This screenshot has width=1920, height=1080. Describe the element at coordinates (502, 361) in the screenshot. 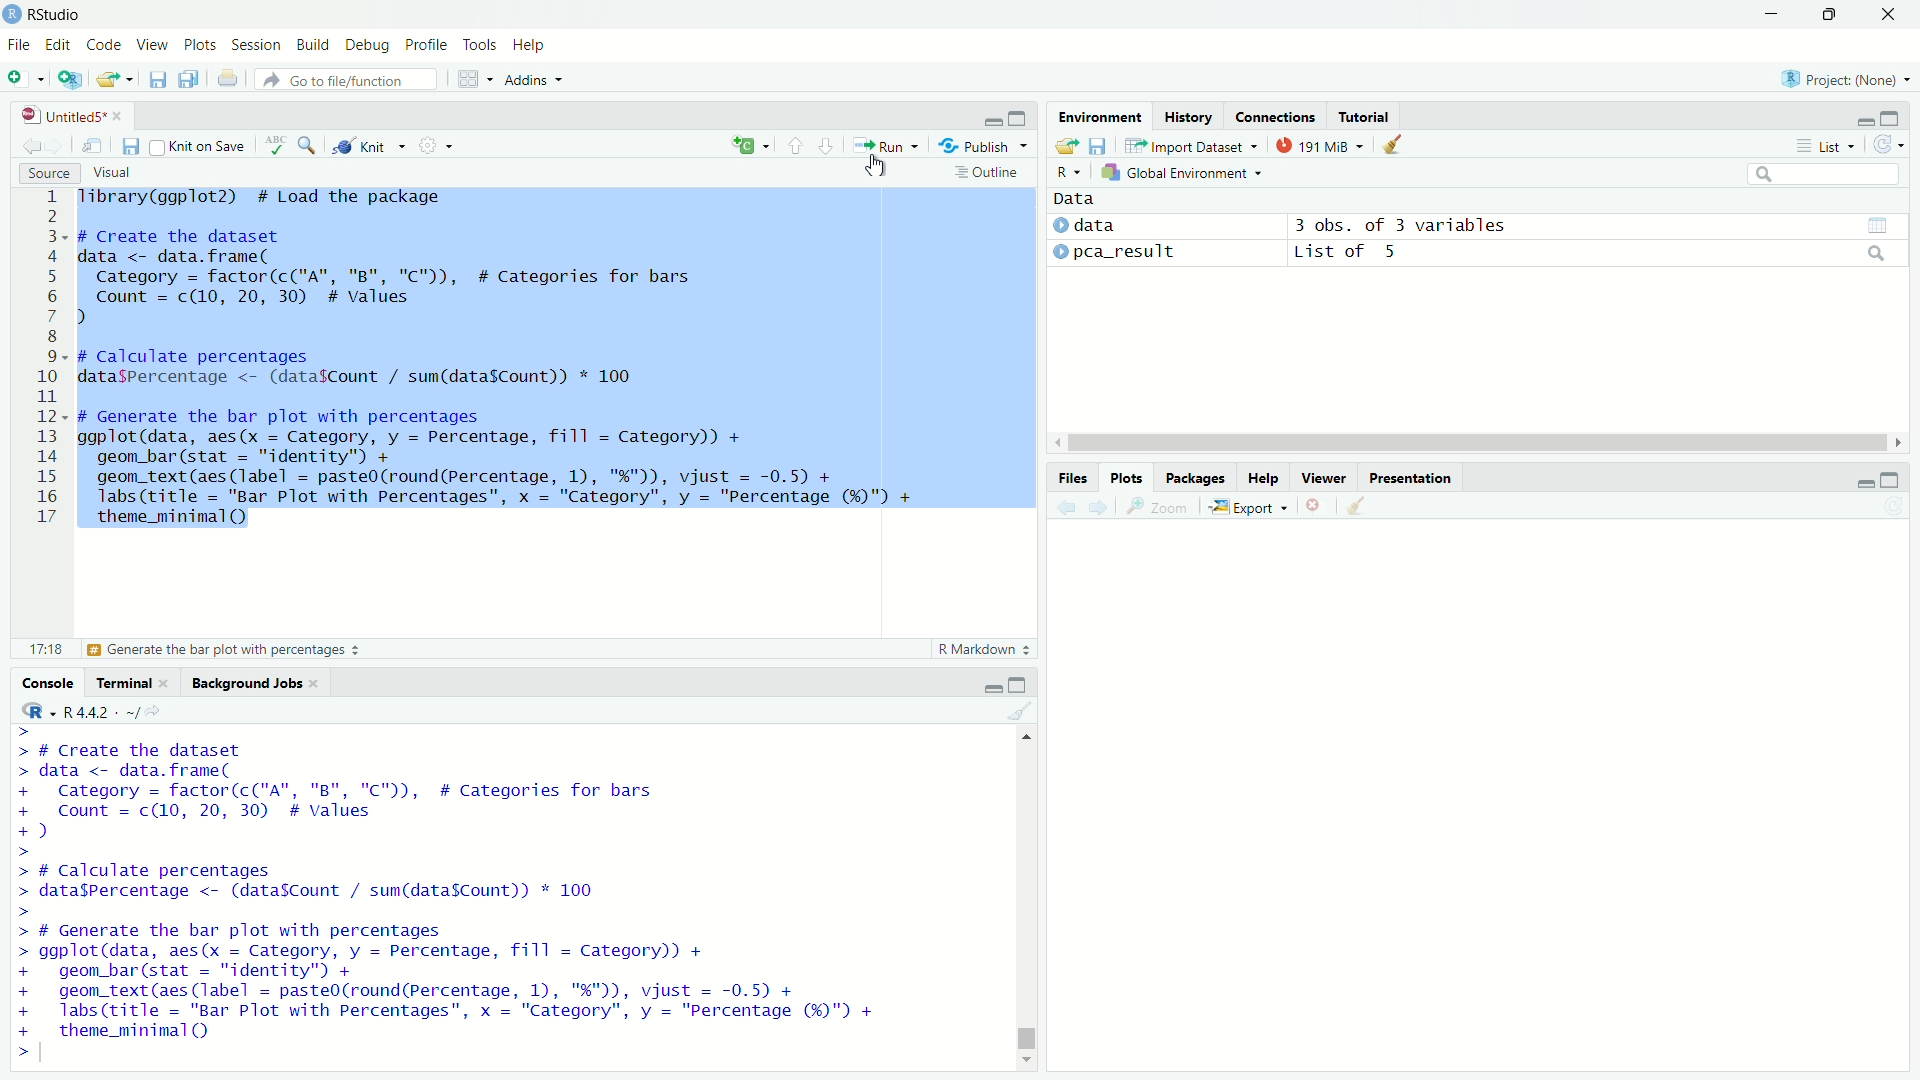

I see `Code - library(ggplot2) # Load the package# Create the datasetdata <- data.frame(Category = factor(c("A", "B", "C"™)), # Categories for barsCount = c(10, 20, 30) # Values)# Calculate percentagesdataspercentage <- (datafCount / sum(datasCount)) * 100 I# Generate the bar plot with percentagesggplot(data, aes(x = Category, y = Percentage, fill = Category)) +geom_bar(stat = "identity") +geom_text (aes (label = paste0(round(Percentage, 1), "%")), vjust = -0.5) +Tabs(title = "Bar Plot with Percentages", x = "Category", y = "Percentage (%)") +theme_minimal OQ` at that location.